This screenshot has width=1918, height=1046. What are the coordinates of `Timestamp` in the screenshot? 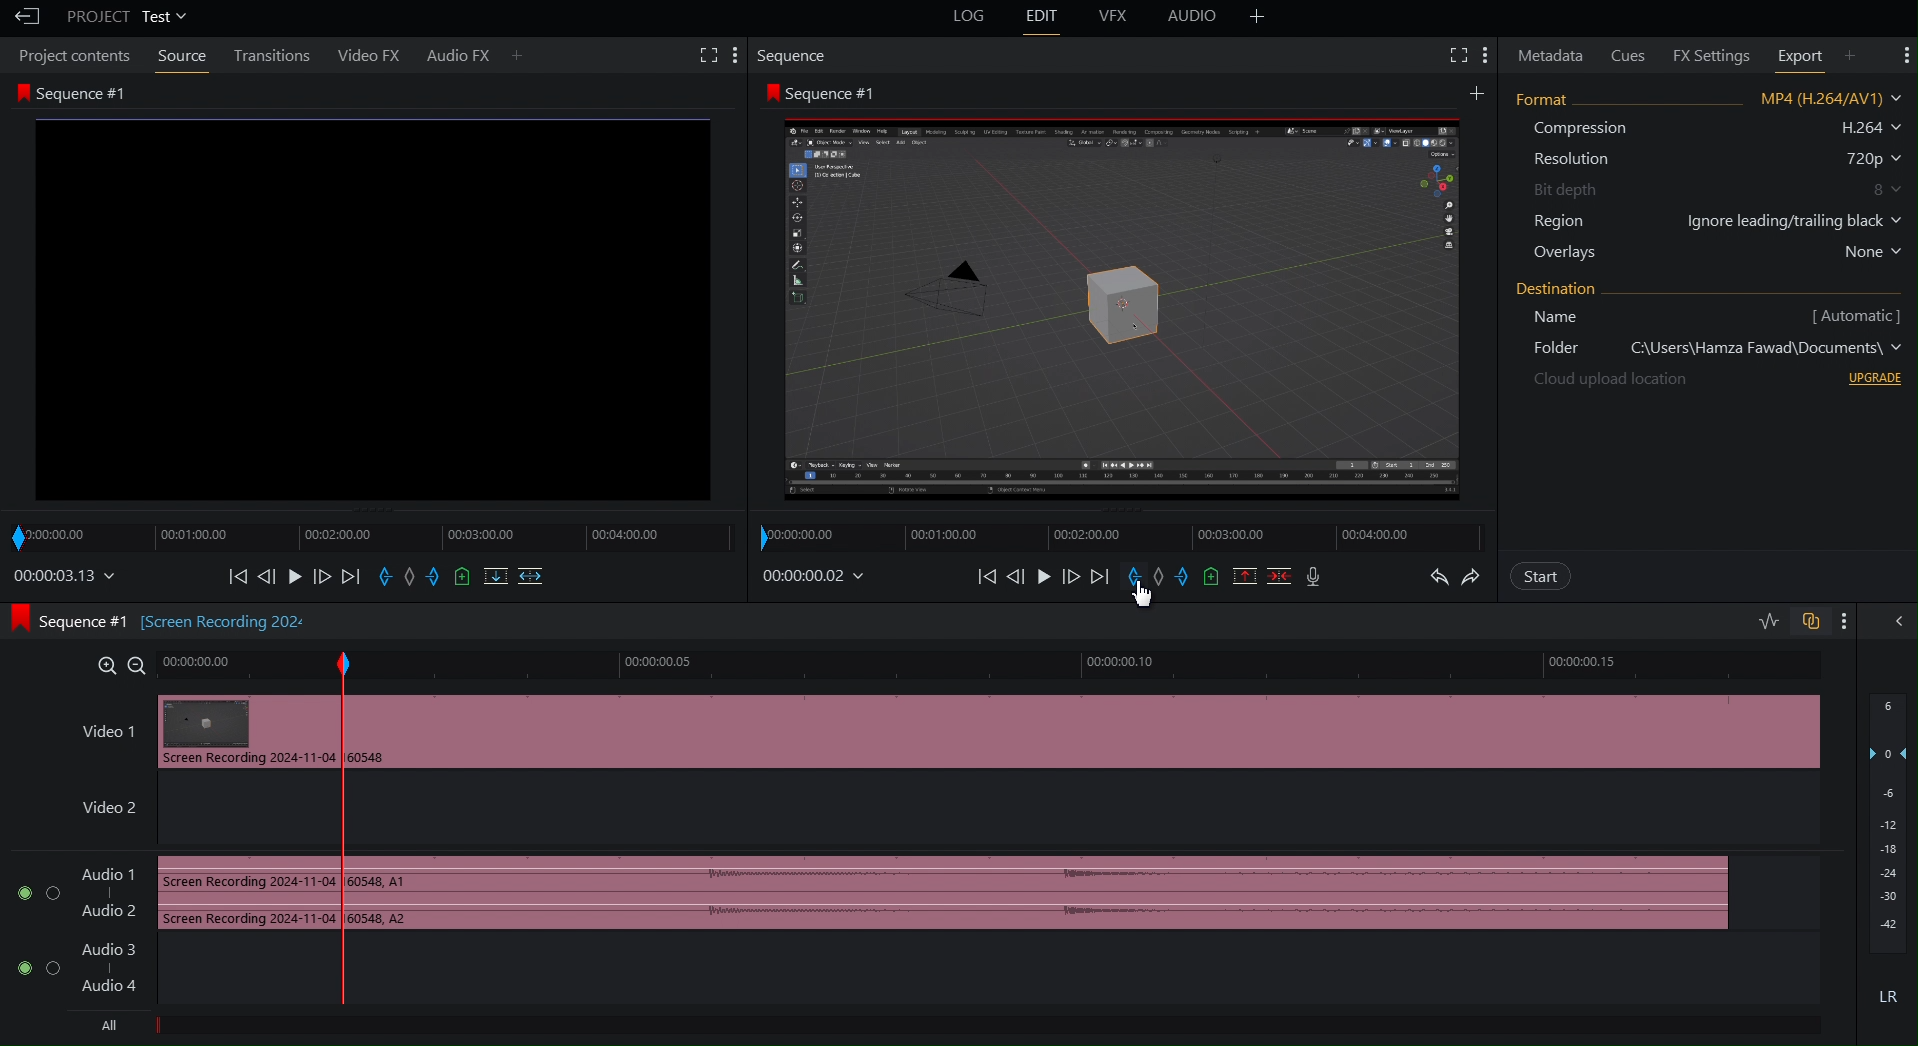 It's located at (65, 579).